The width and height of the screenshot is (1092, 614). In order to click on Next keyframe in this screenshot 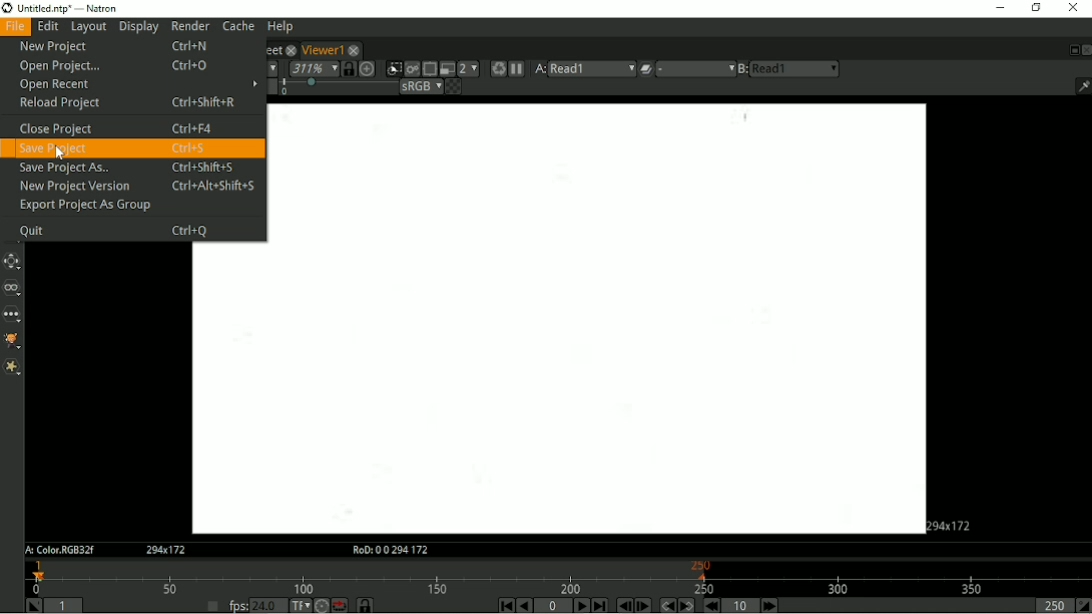, I will do `click(687, 605)`.